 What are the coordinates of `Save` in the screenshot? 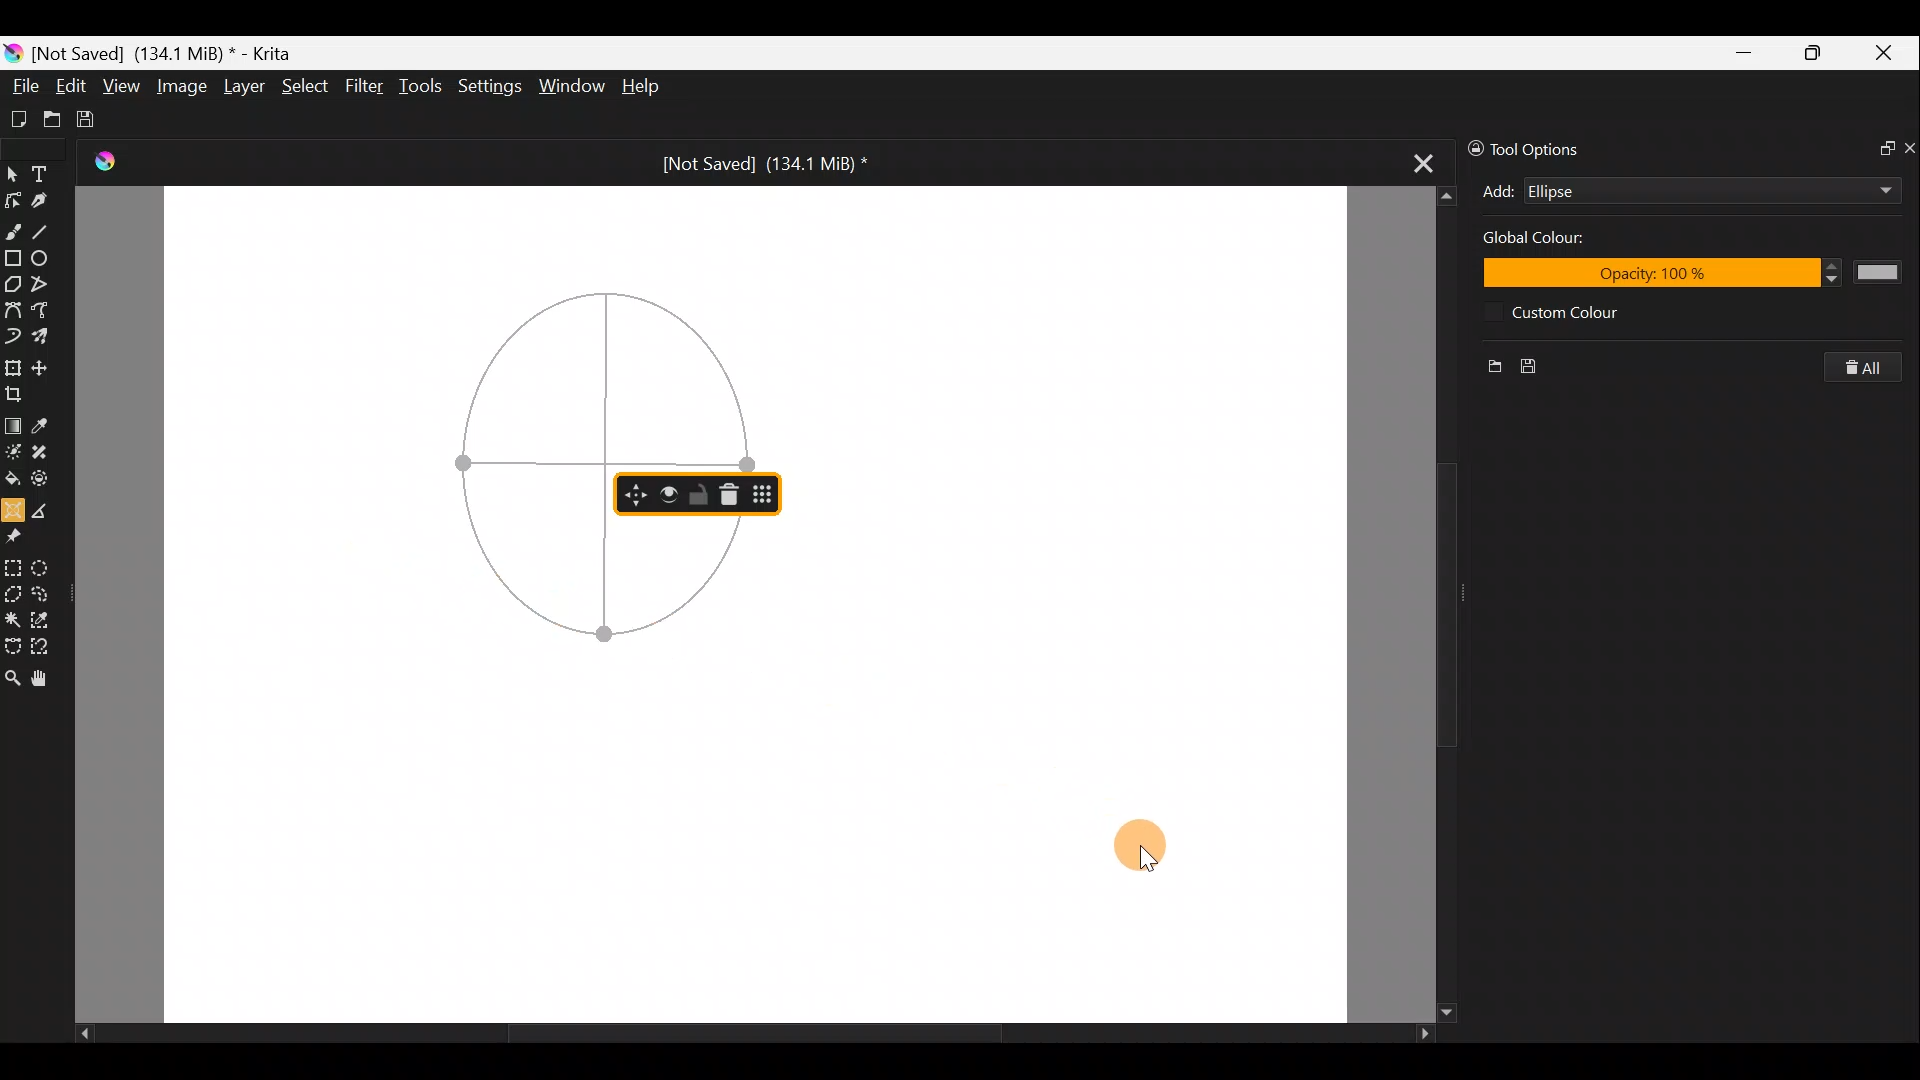 It's located at (1532, 362).